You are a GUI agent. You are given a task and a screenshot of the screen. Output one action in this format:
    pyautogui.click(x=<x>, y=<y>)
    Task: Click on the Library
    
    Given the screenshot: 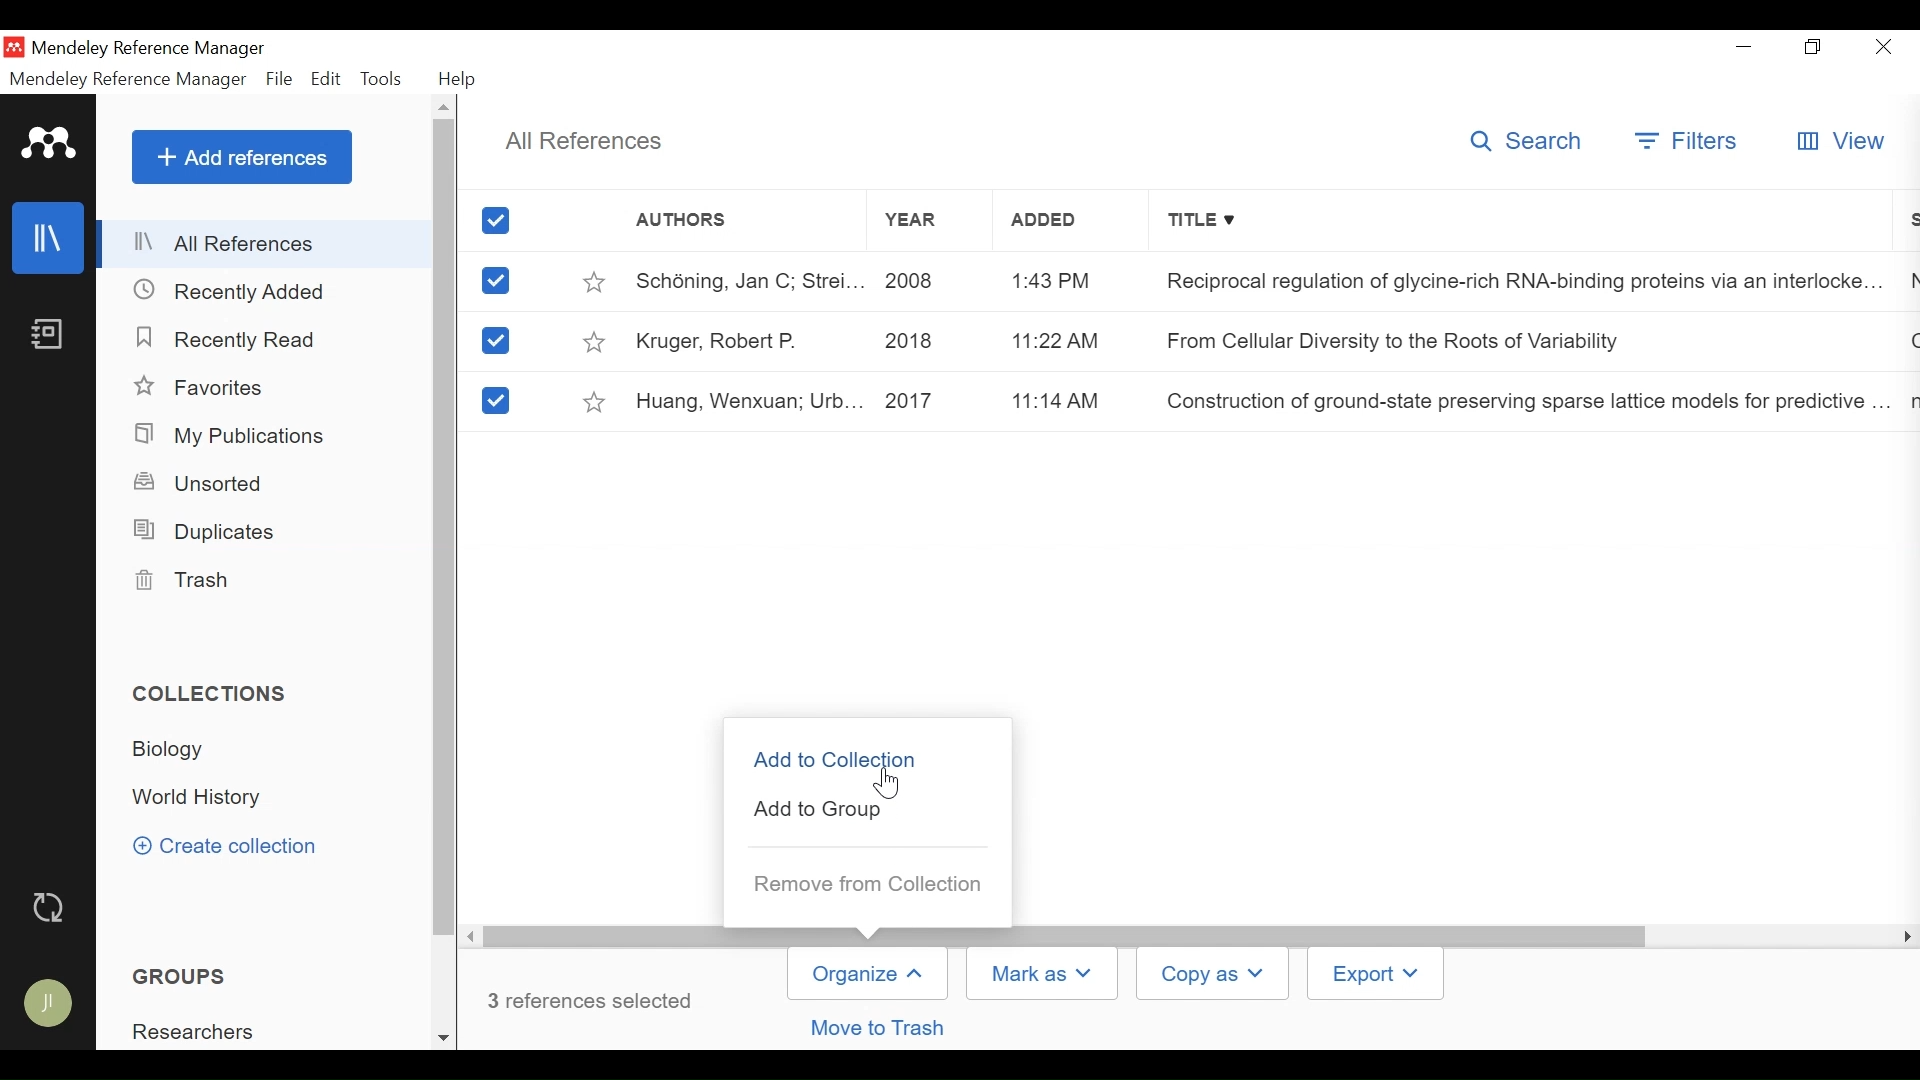 What is the action you would take?
    pyautogui.click(x=47, y=238)
    